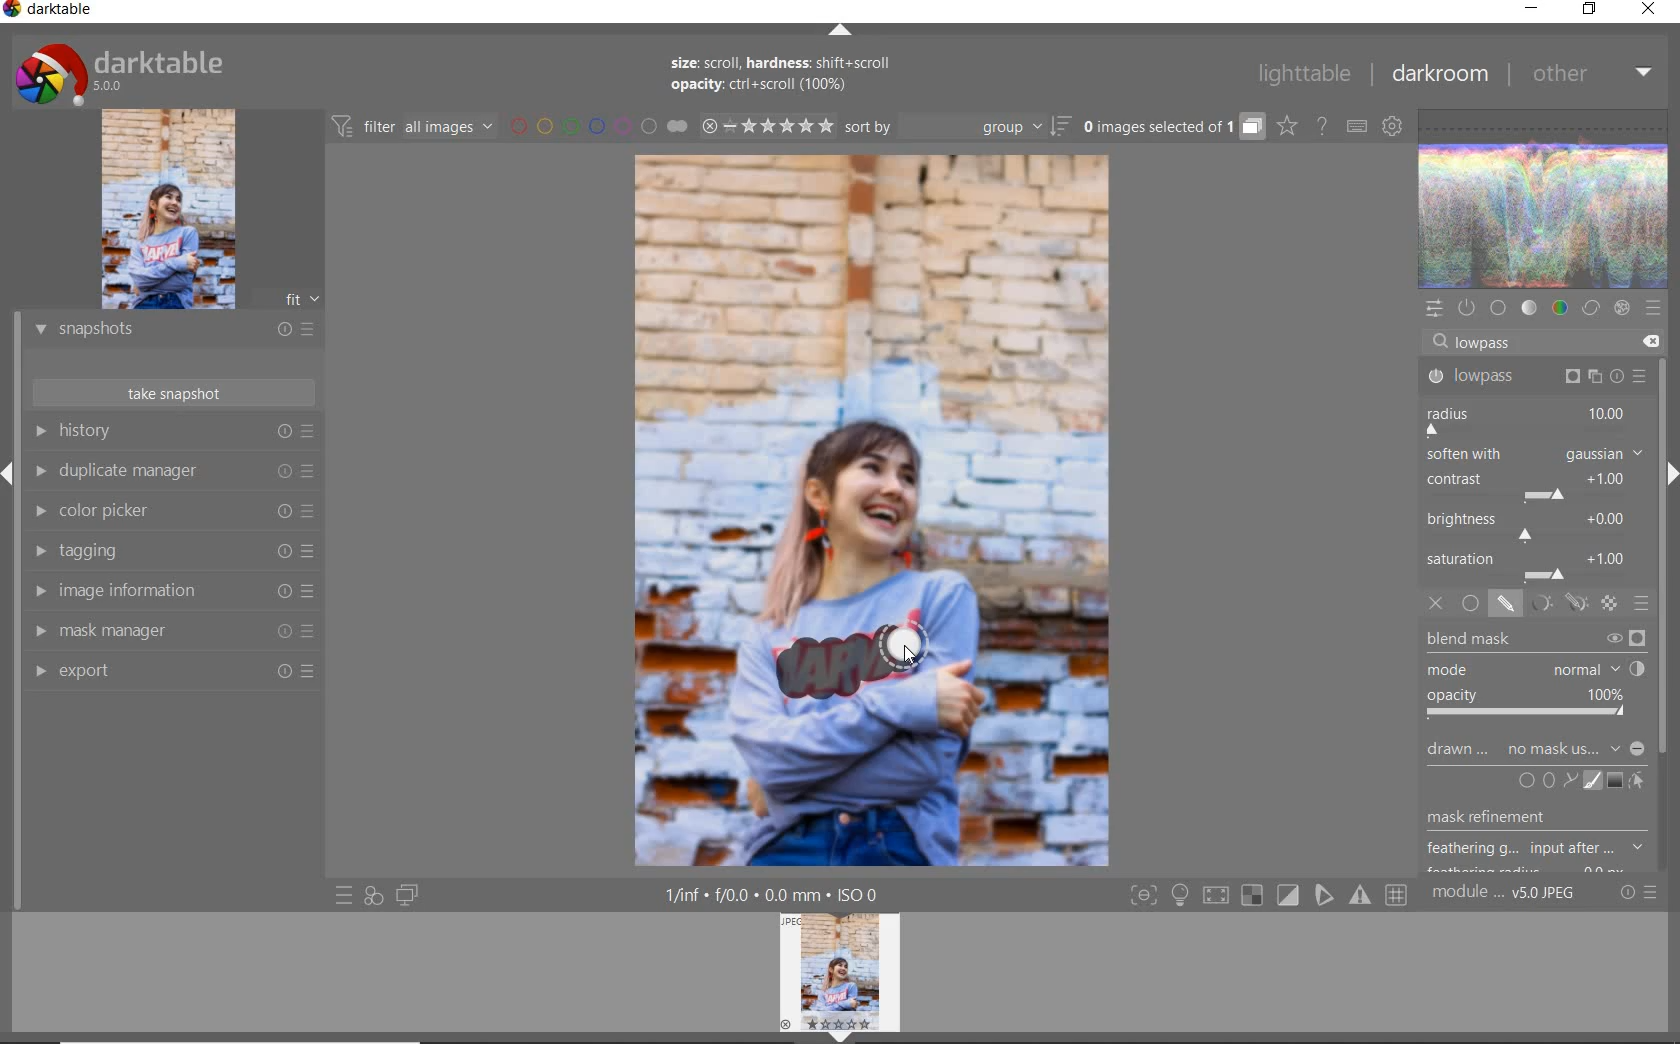  Describe the element at coordinates (1507, 894) in the screenshot. I see `module..v50JPEG` at that location.